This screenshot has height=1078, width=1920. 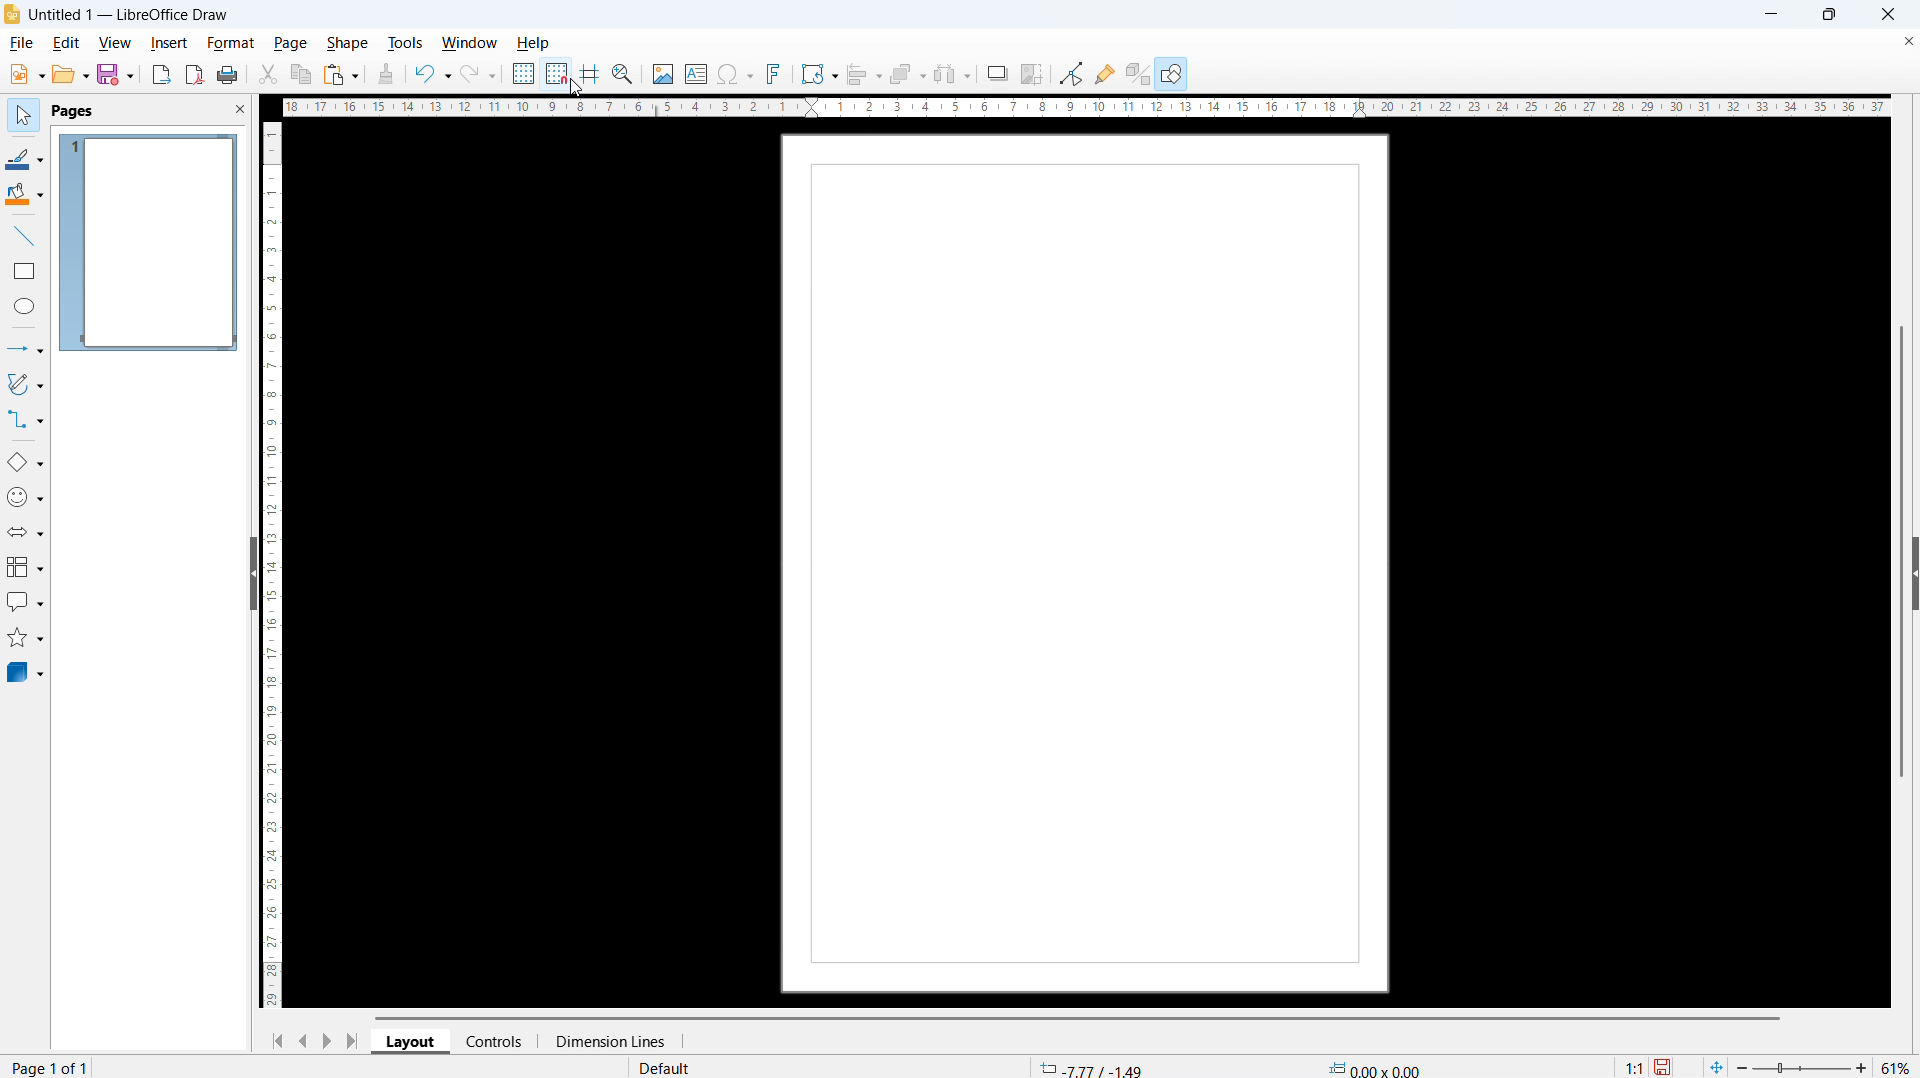 I want to click on controls, so click(x=494, y=1043).